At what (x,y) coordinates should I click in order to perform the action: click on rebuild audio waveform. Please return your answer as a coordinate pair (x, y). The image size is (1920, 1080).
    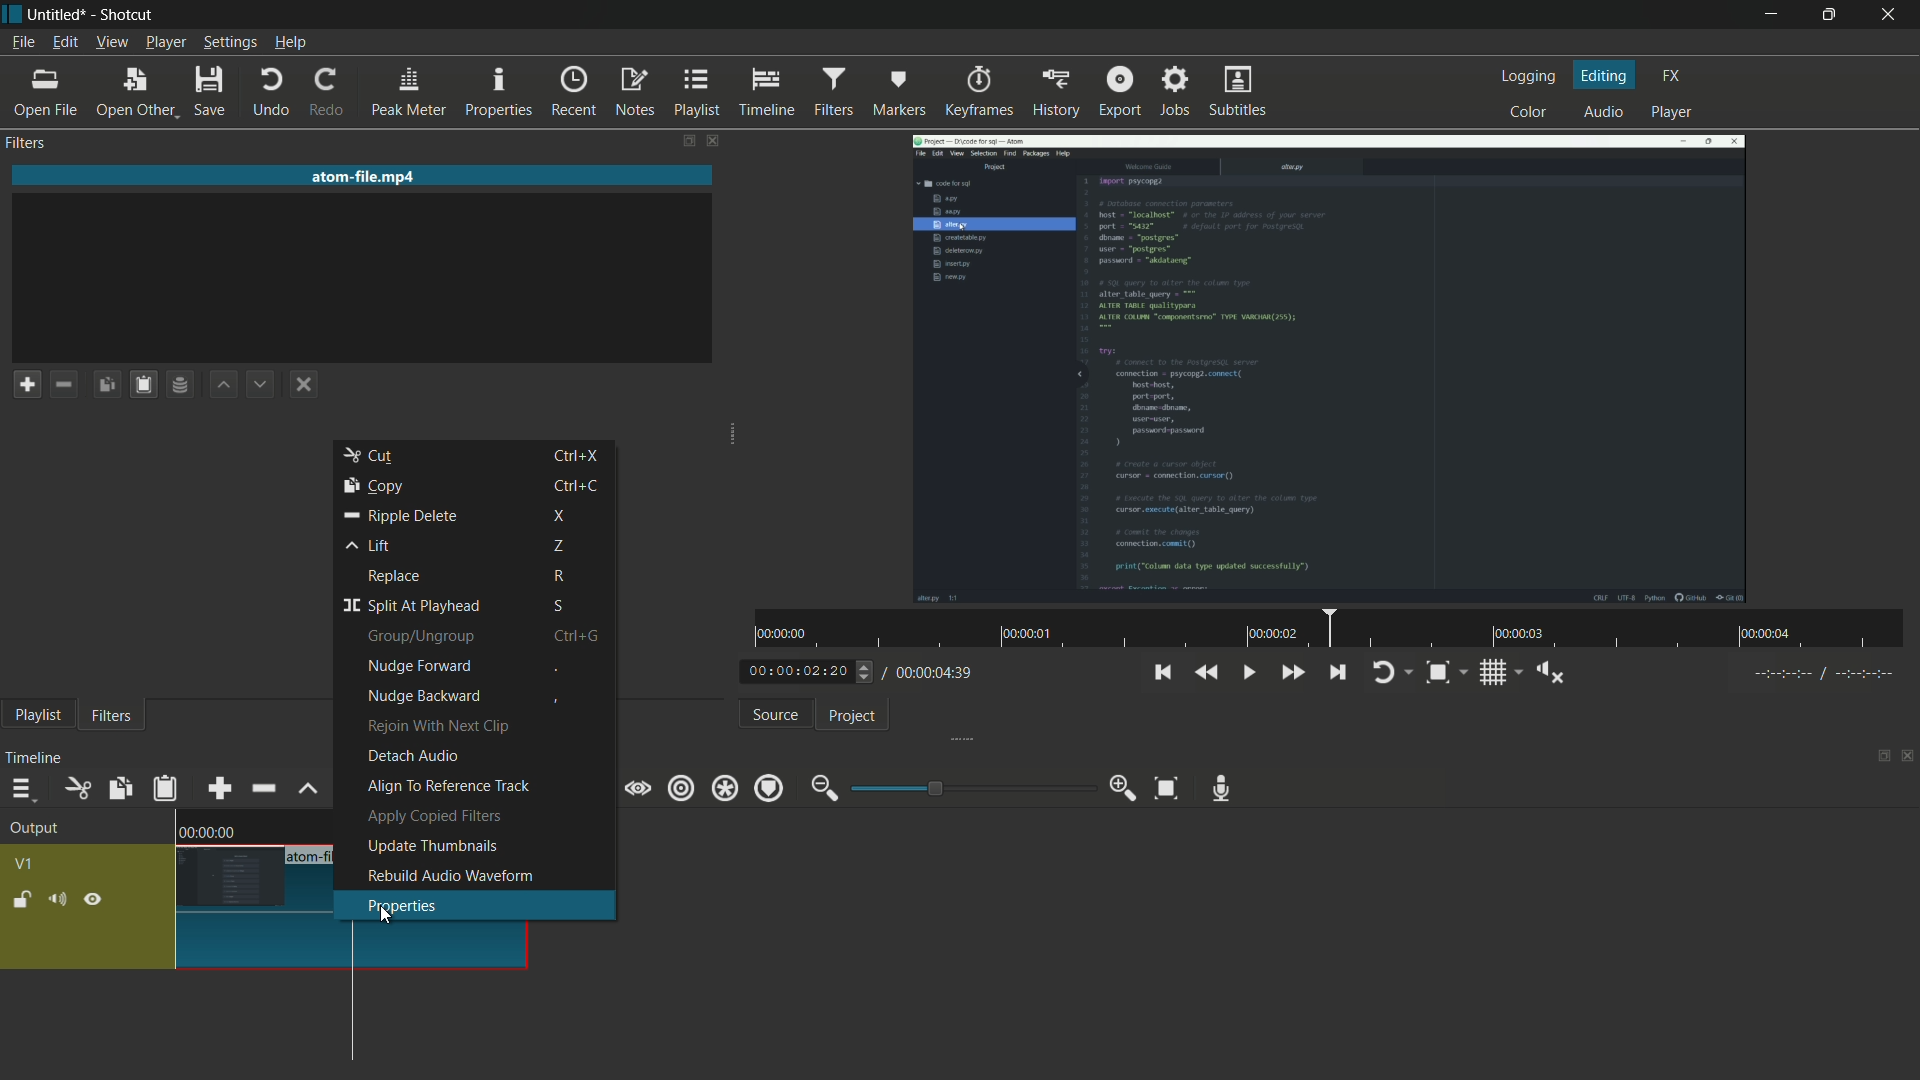
    Looking at the image, I should click on (450, 875).